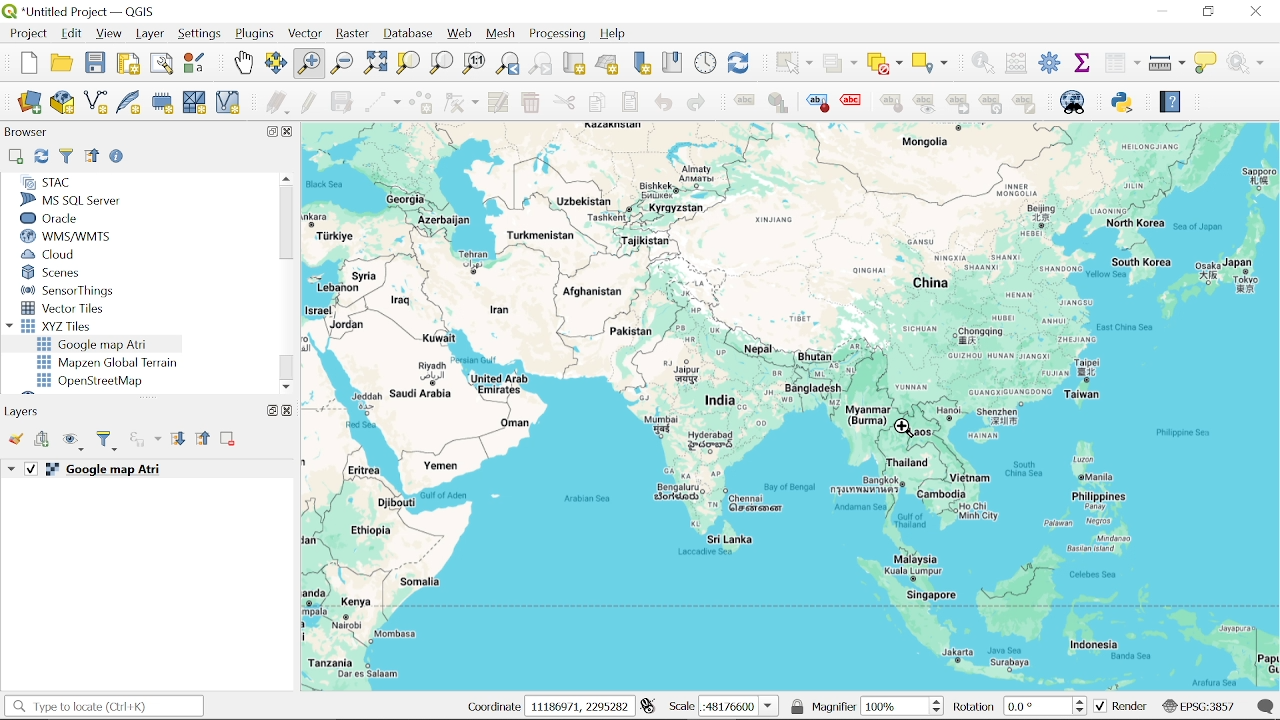 This screenshot has width=1280, height=720. I want to click on Select features by area or single click, so click(791, 62).